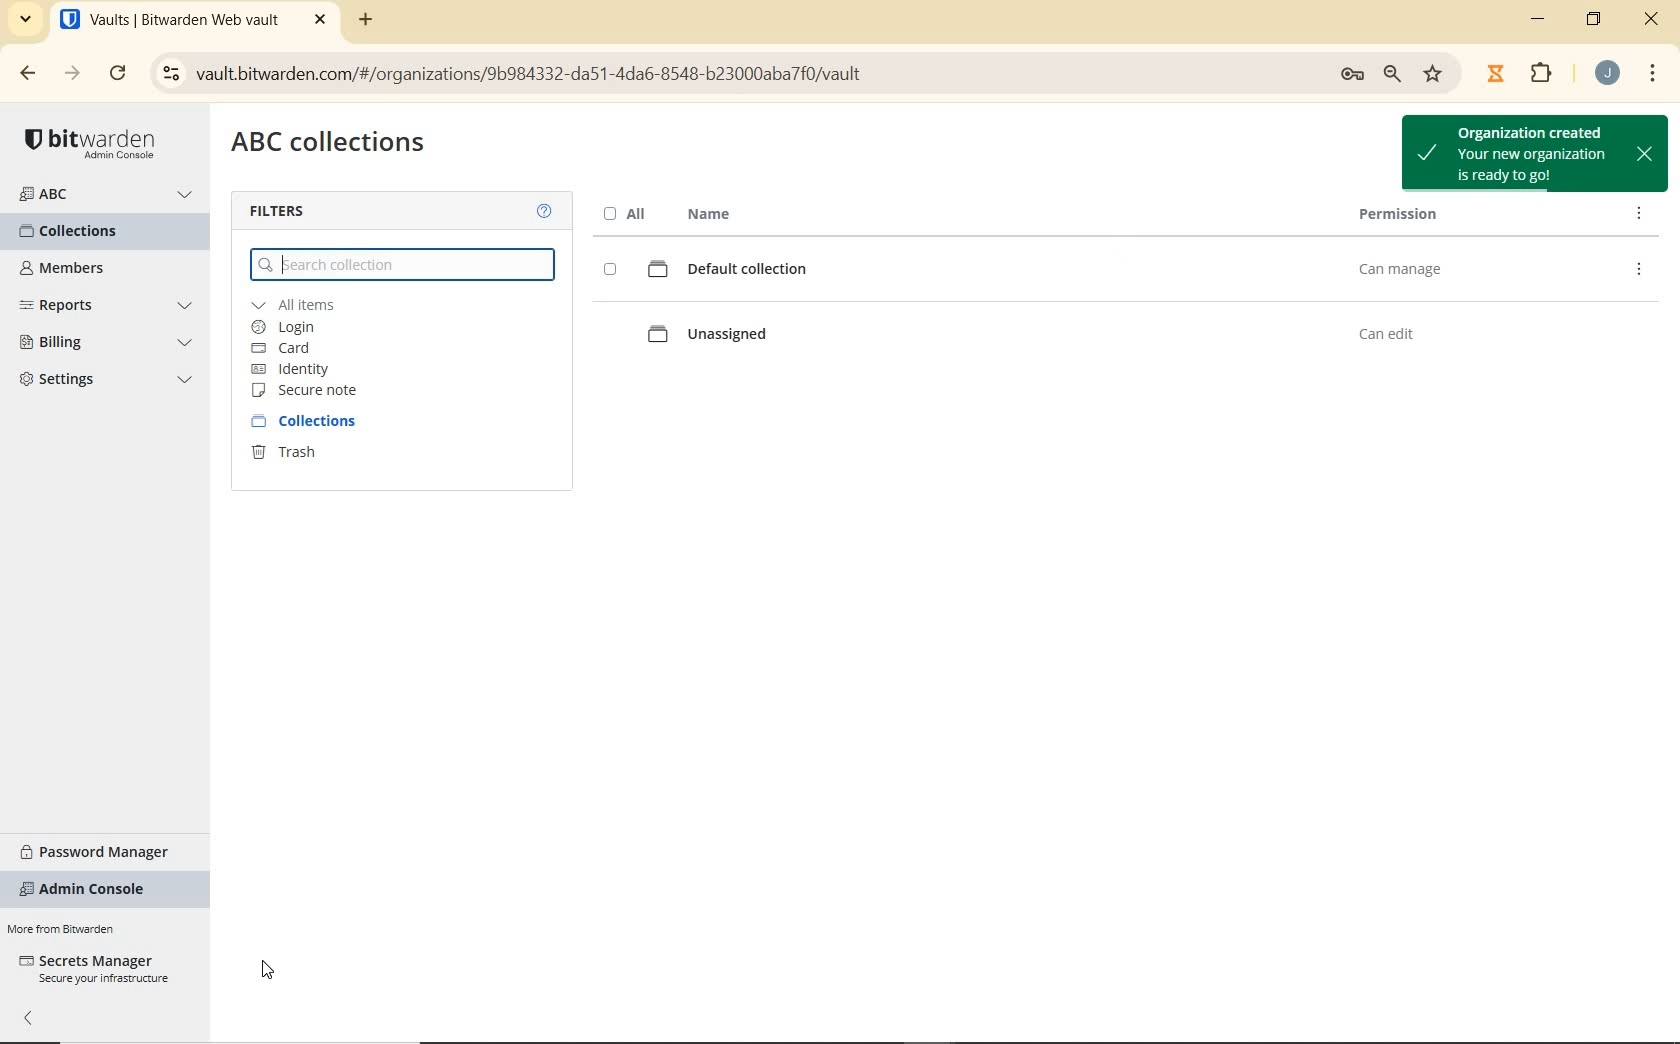  I want to click on address bar, so click(721, 72).